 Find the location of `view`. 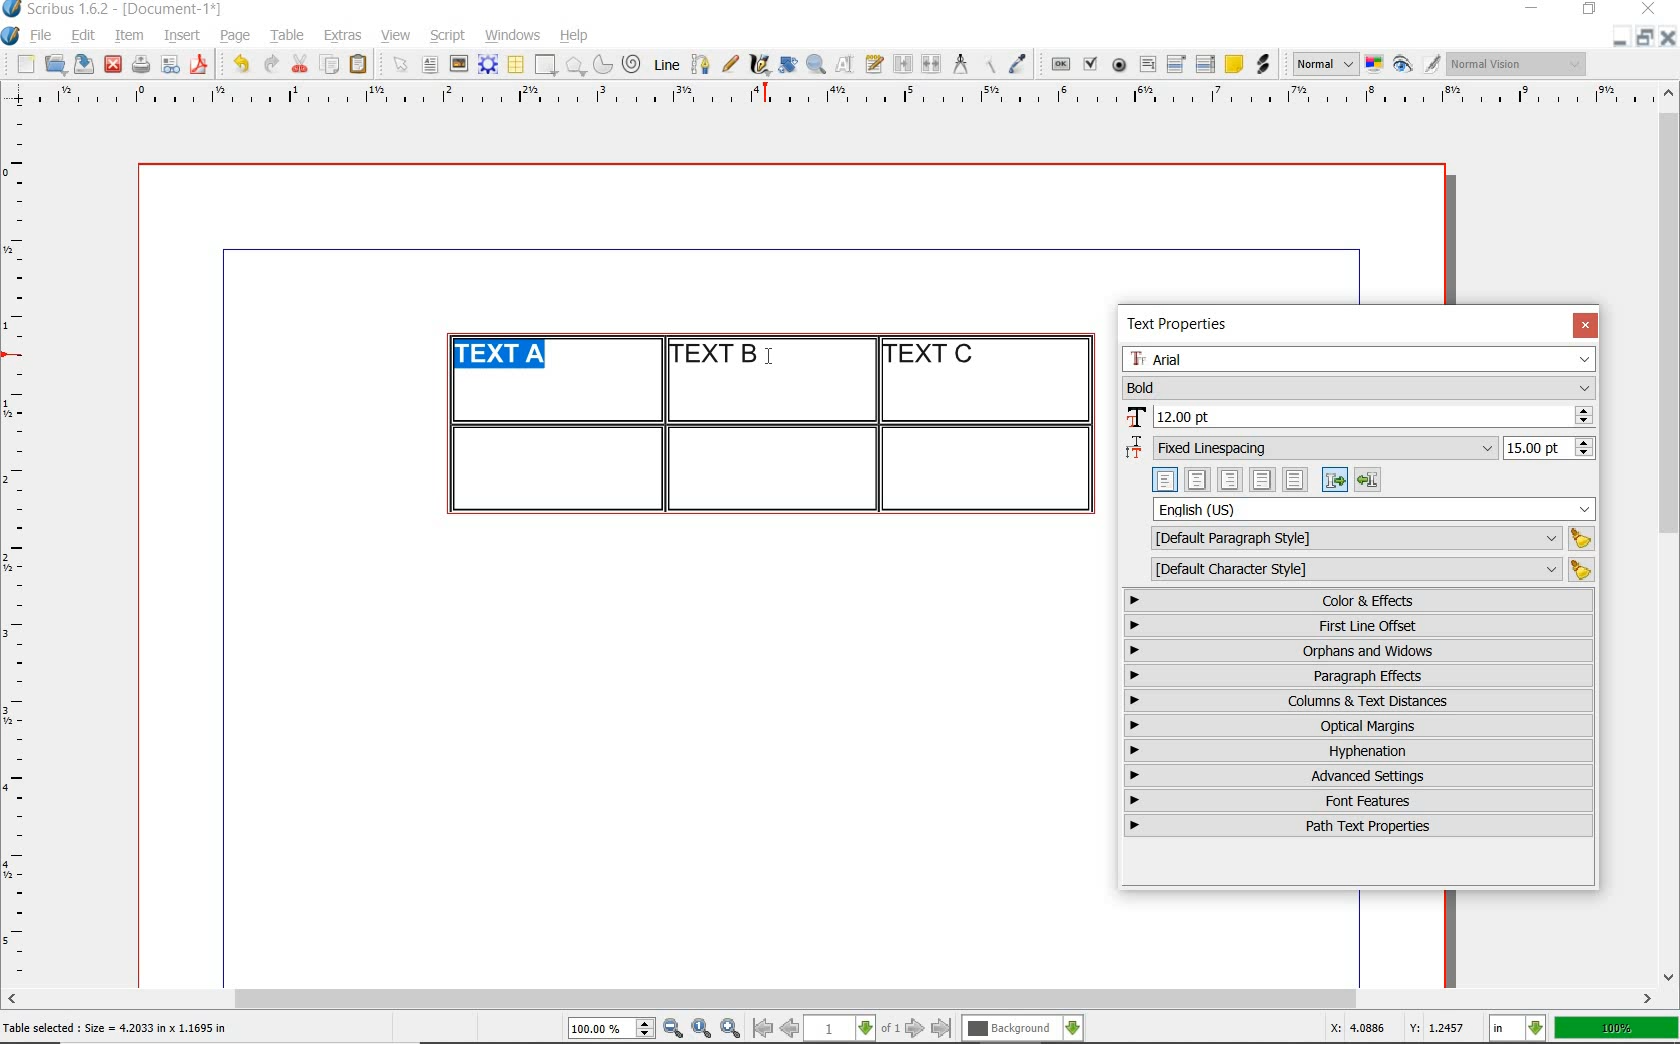

view is located at coordinates (396, 35).